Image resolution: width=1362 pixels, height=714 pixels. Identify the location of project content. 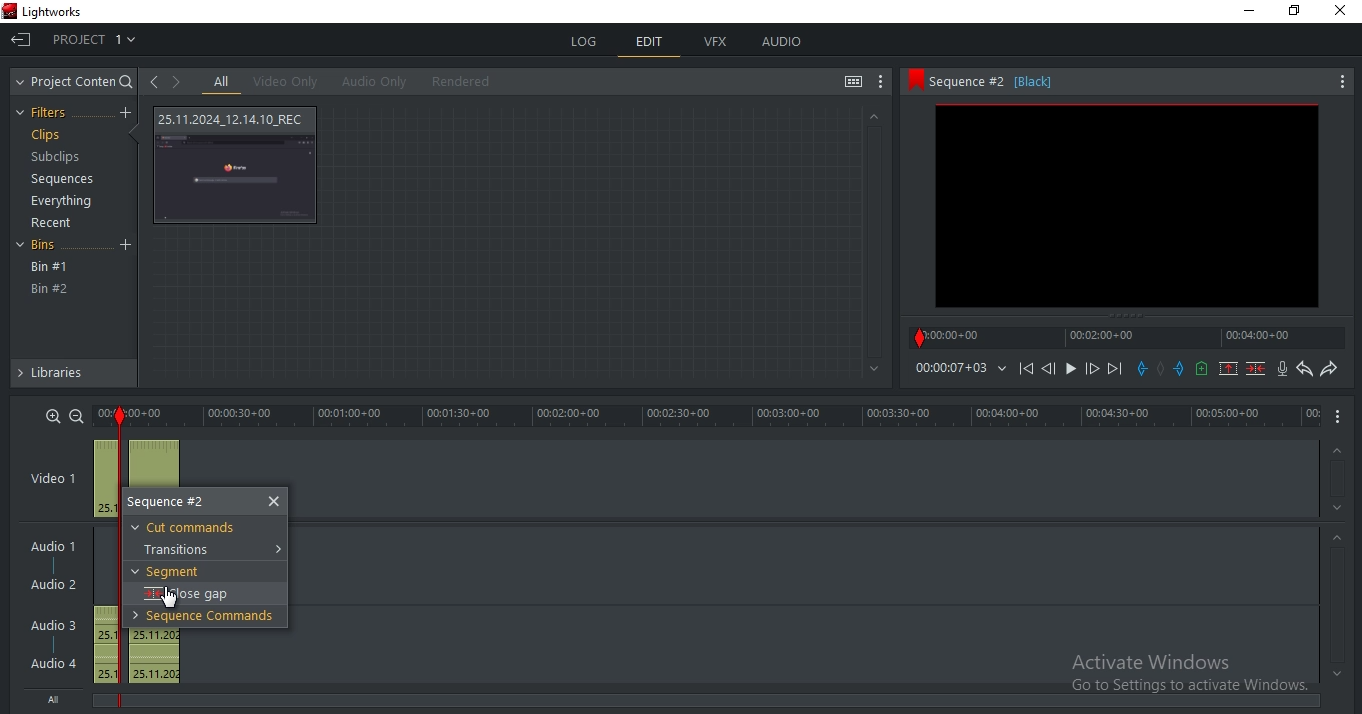
(76, 82).